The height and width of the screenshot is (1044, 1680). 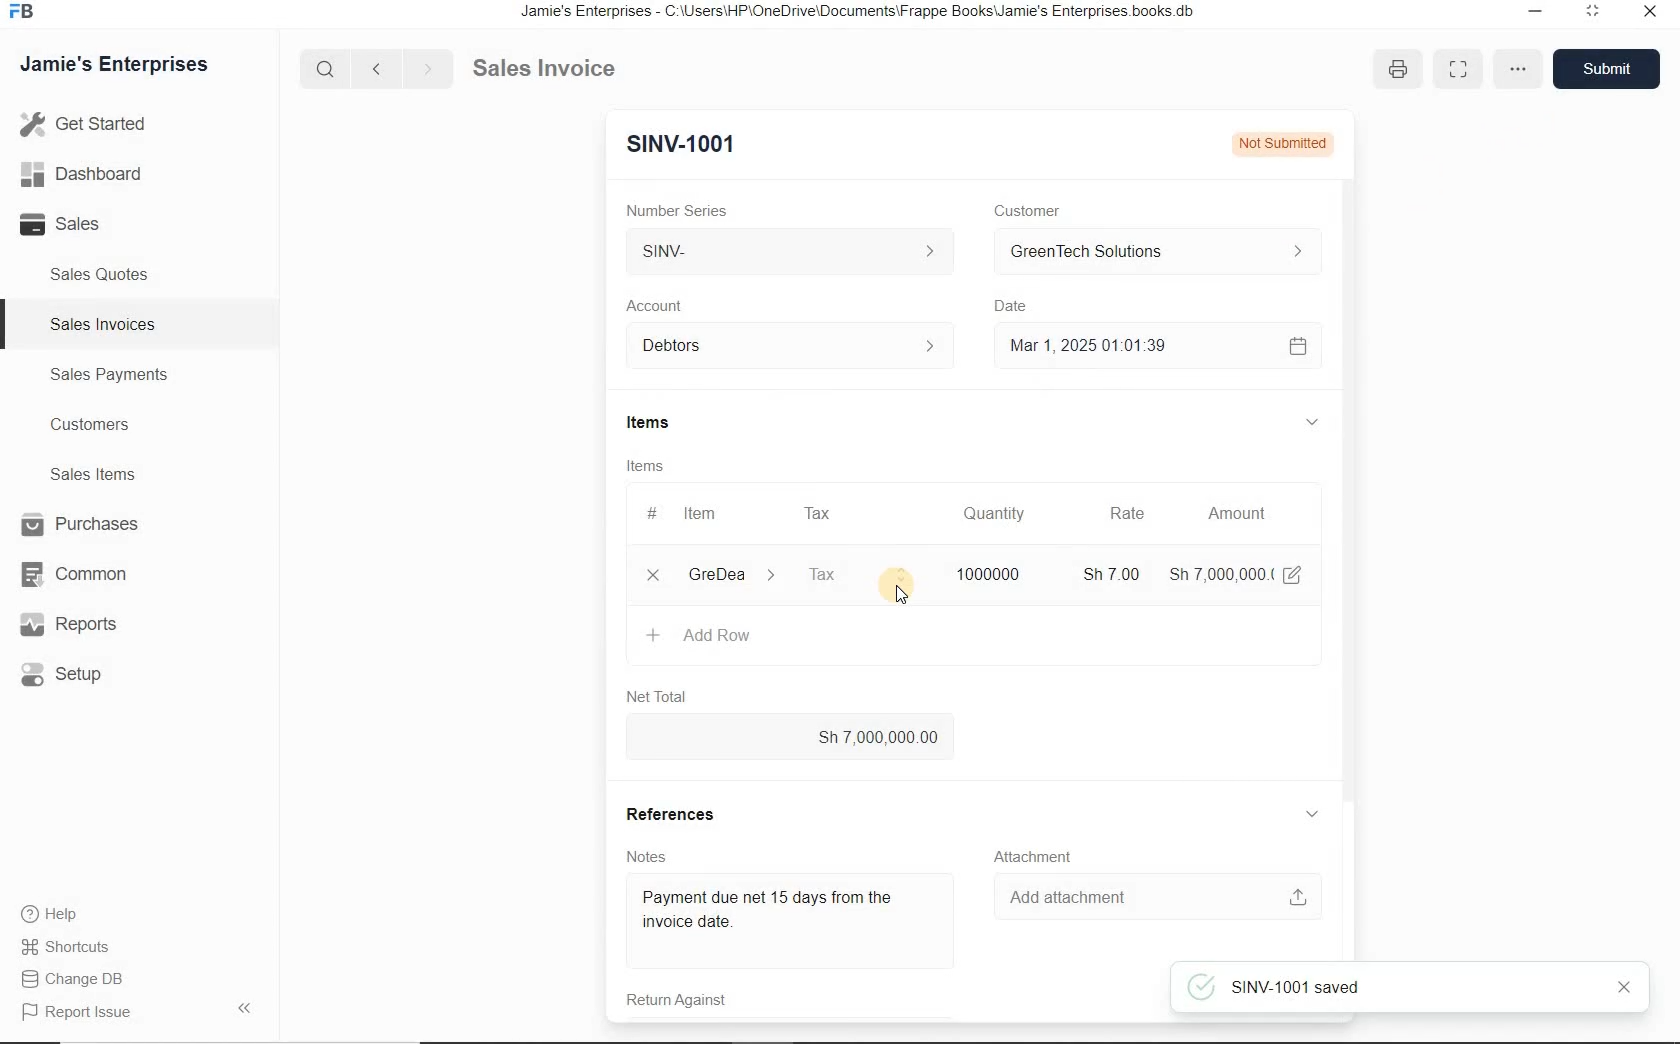 I want to click on 1, so click(x=653, y=575).